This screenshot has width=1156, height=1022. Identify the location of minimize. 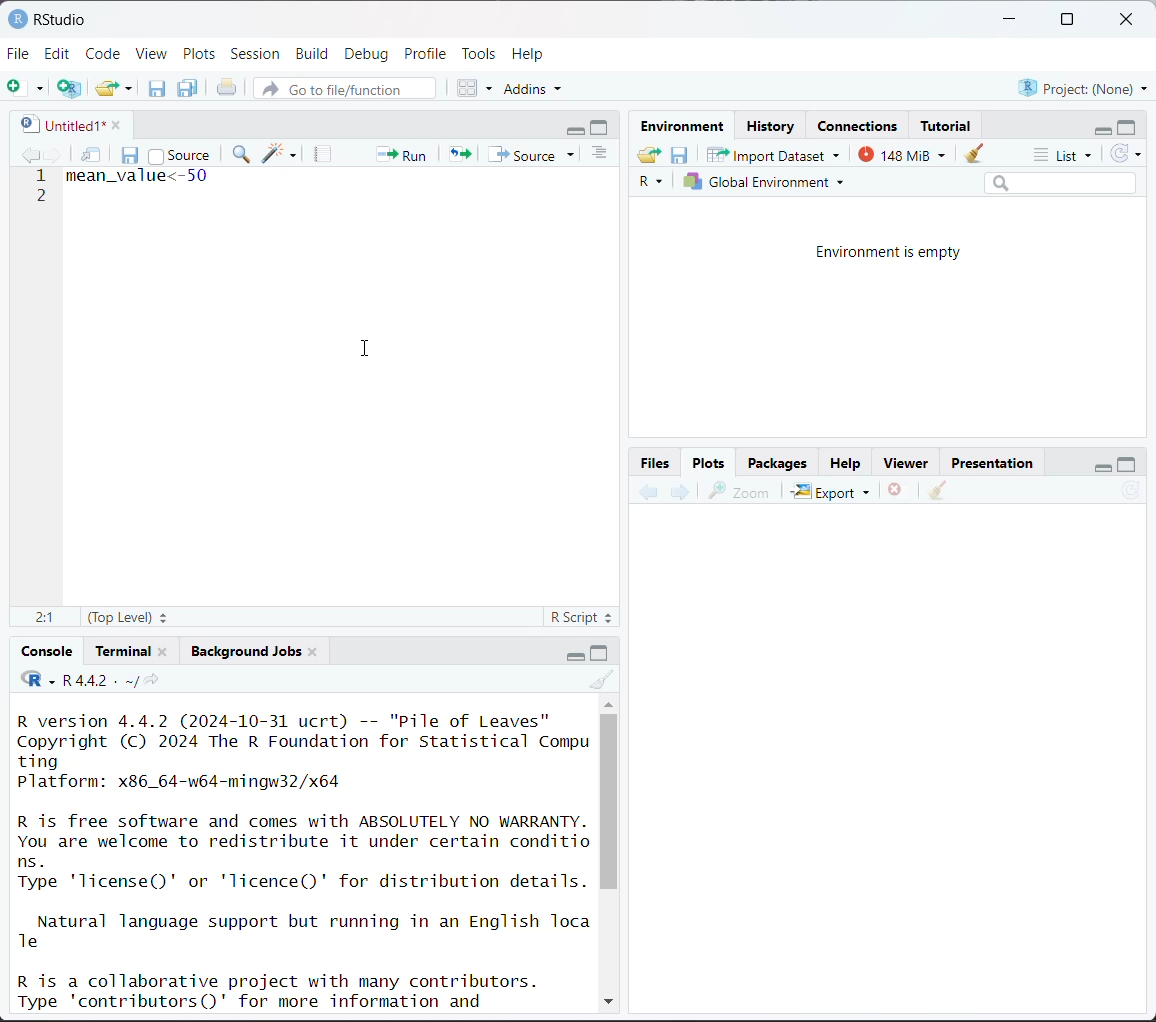
(576, 128).